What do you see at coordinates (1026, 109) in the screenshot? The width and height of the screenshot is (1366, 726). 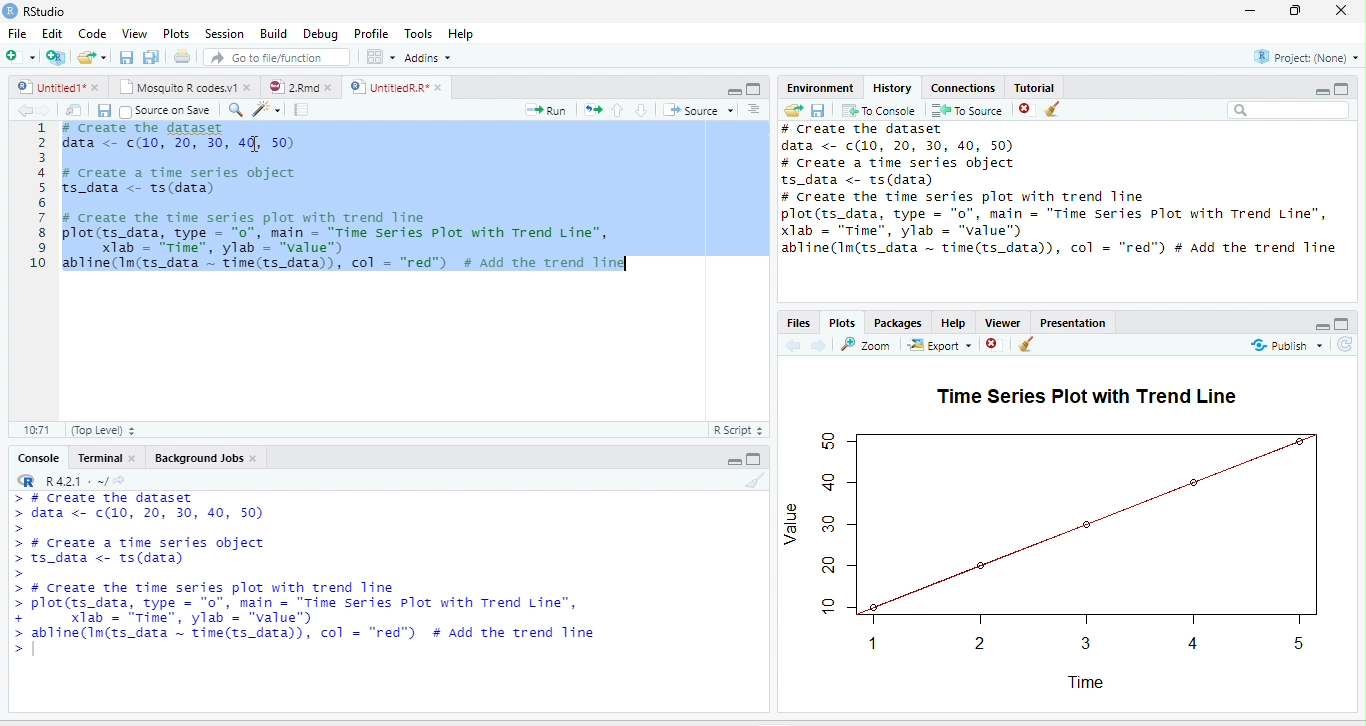 I see `Remove the selected history entries` at bounding box center [1026, 109].